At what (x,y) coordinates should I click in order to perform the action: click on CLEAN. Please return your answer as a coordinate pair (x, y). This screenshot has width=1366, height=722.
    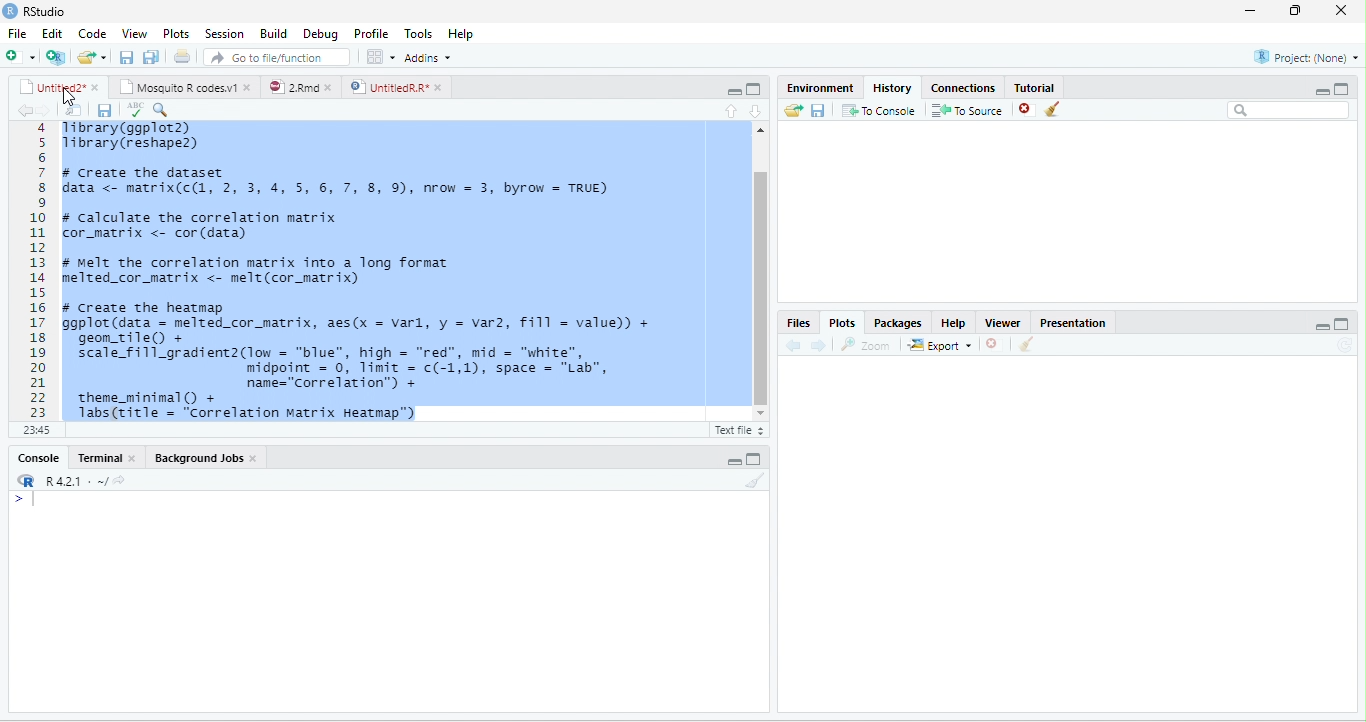
    Looking at the image, I should click on (1028, 346).